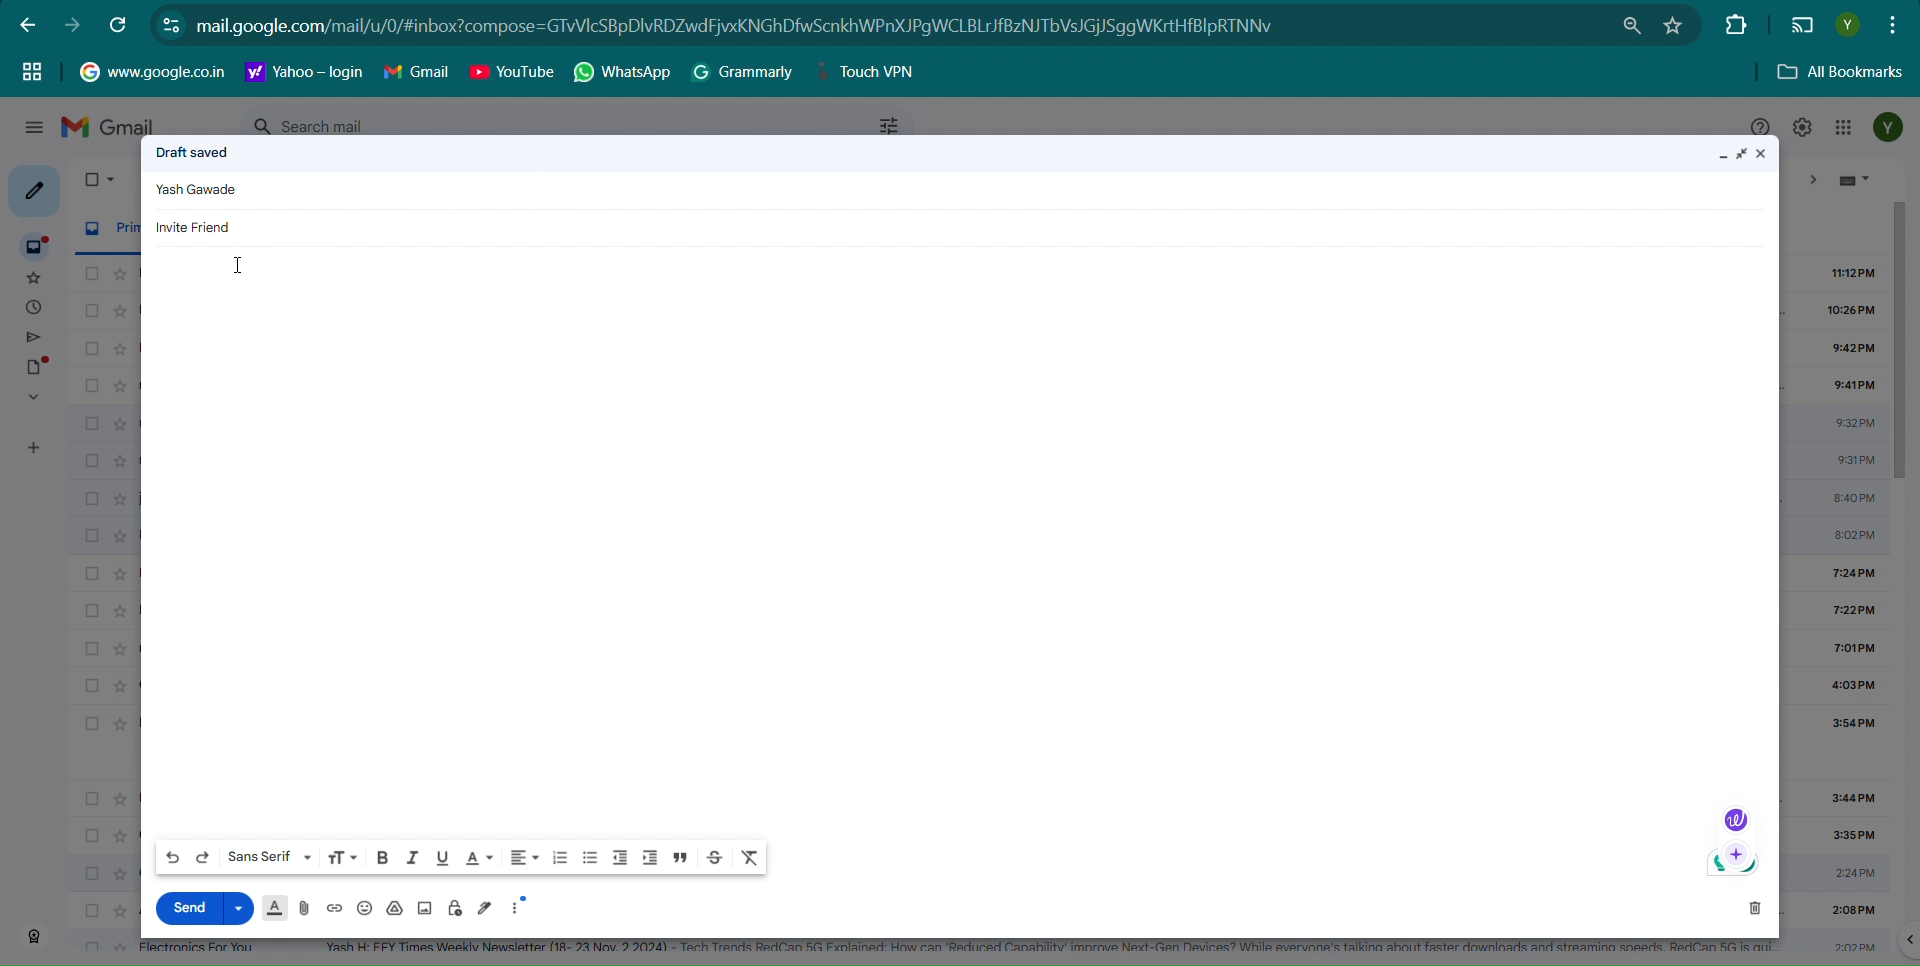  What do you see at coordinates (764, 26) in the screenshot?
I see `Hyper link` at bounding box center [764, 26].